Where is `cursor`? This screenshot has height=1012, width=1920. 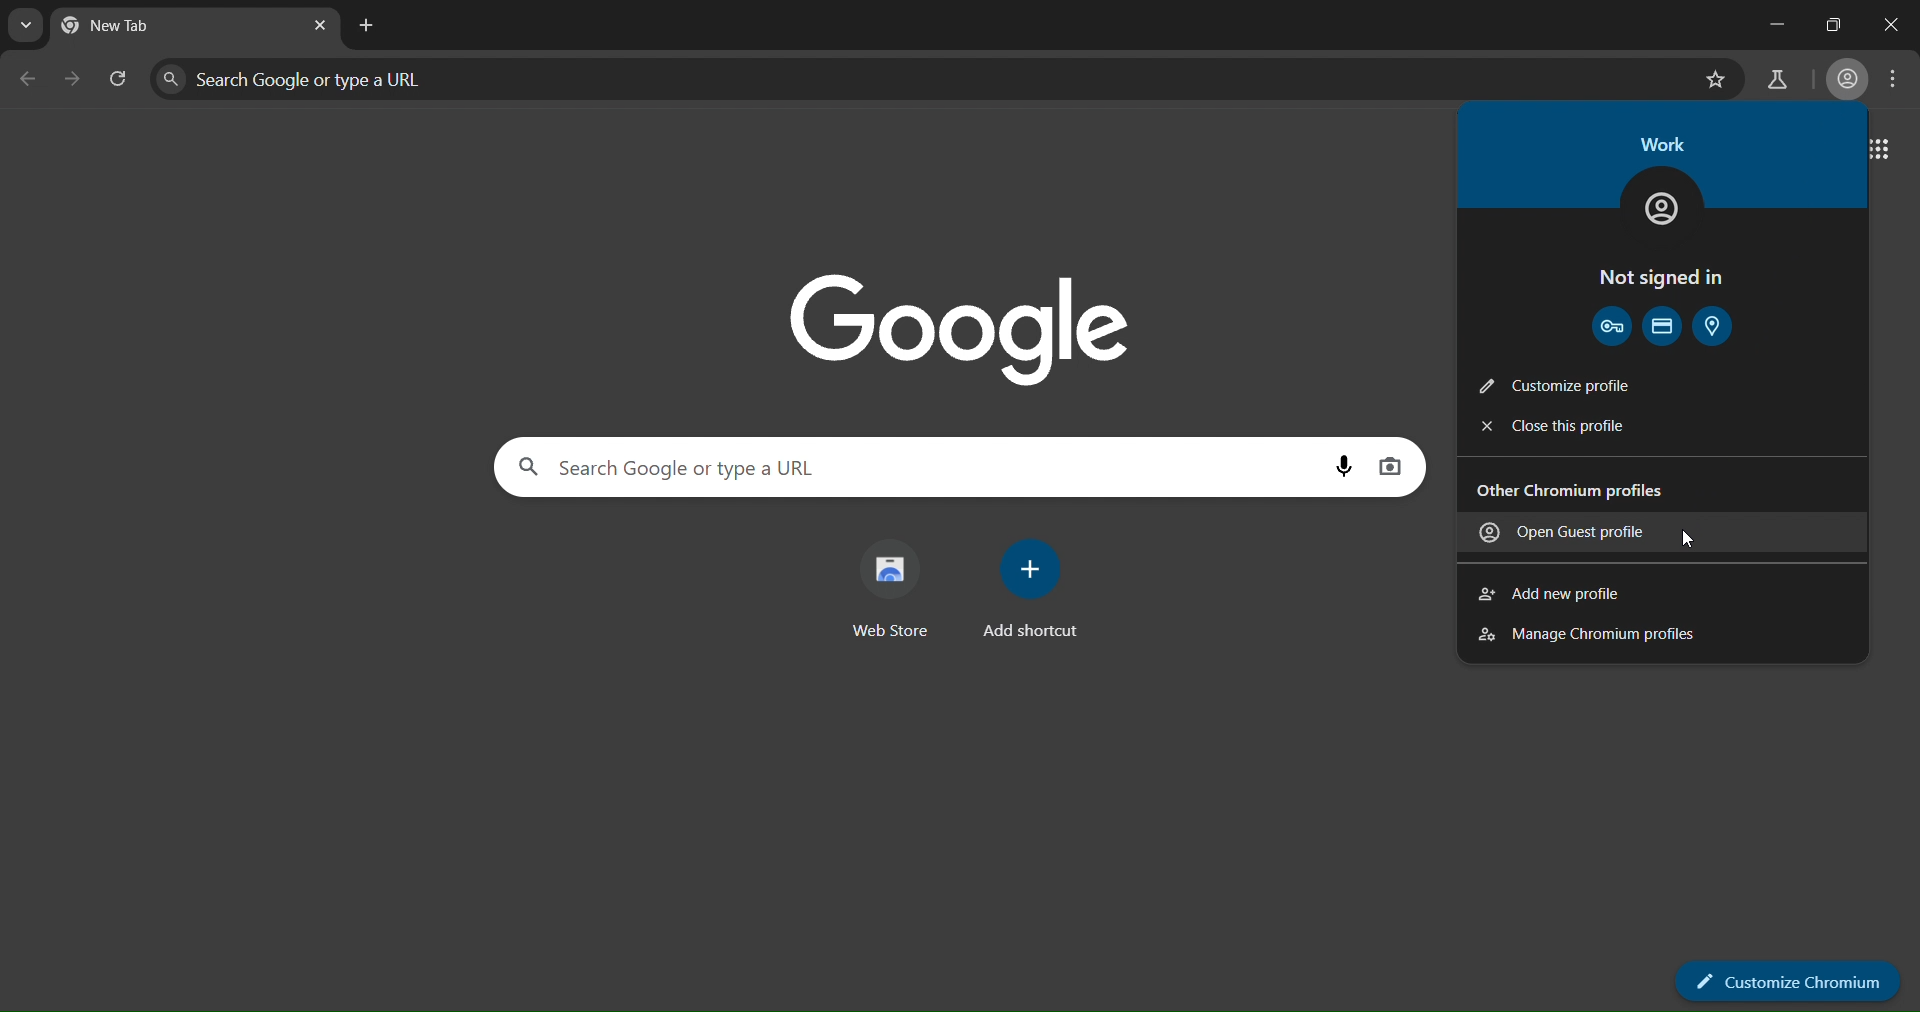
cursor is located at coordinates (1698, 541).